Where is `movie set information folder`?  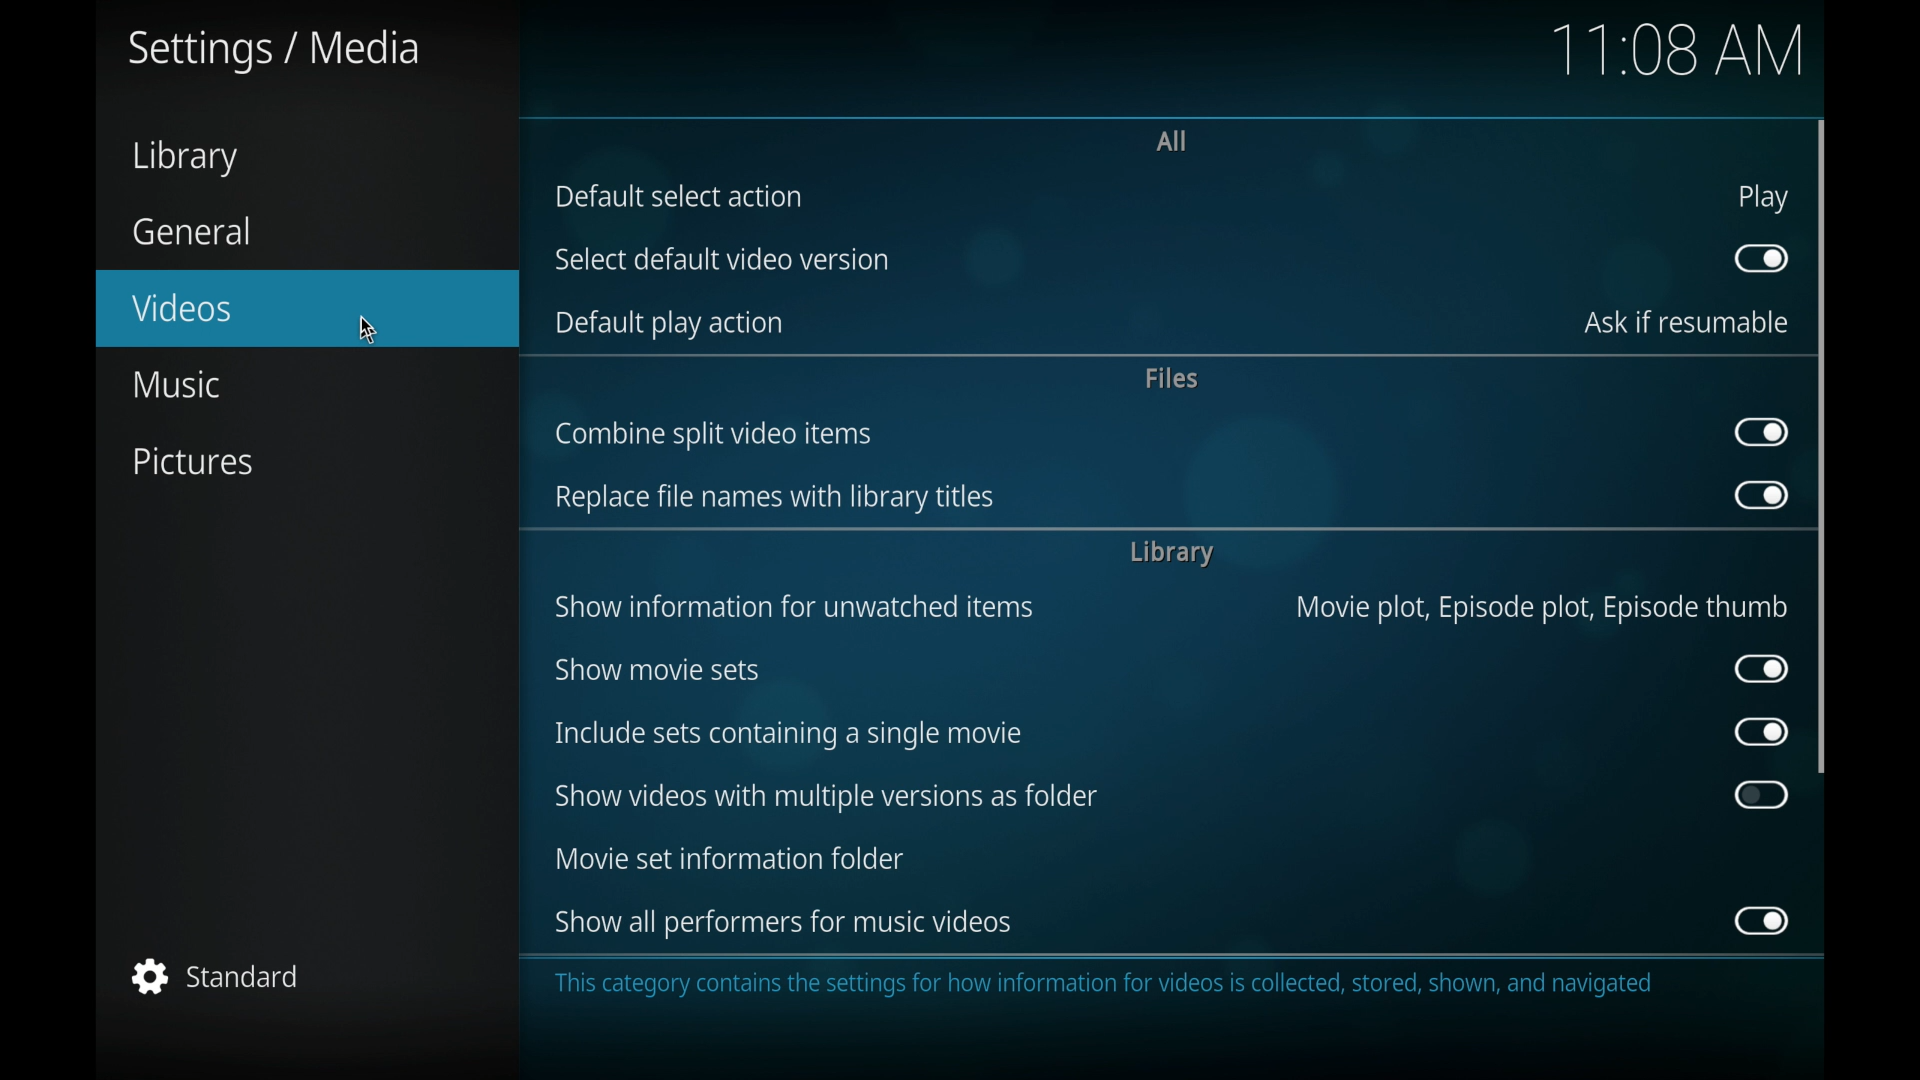 movie set information folder is located at coordinates (728, 858).